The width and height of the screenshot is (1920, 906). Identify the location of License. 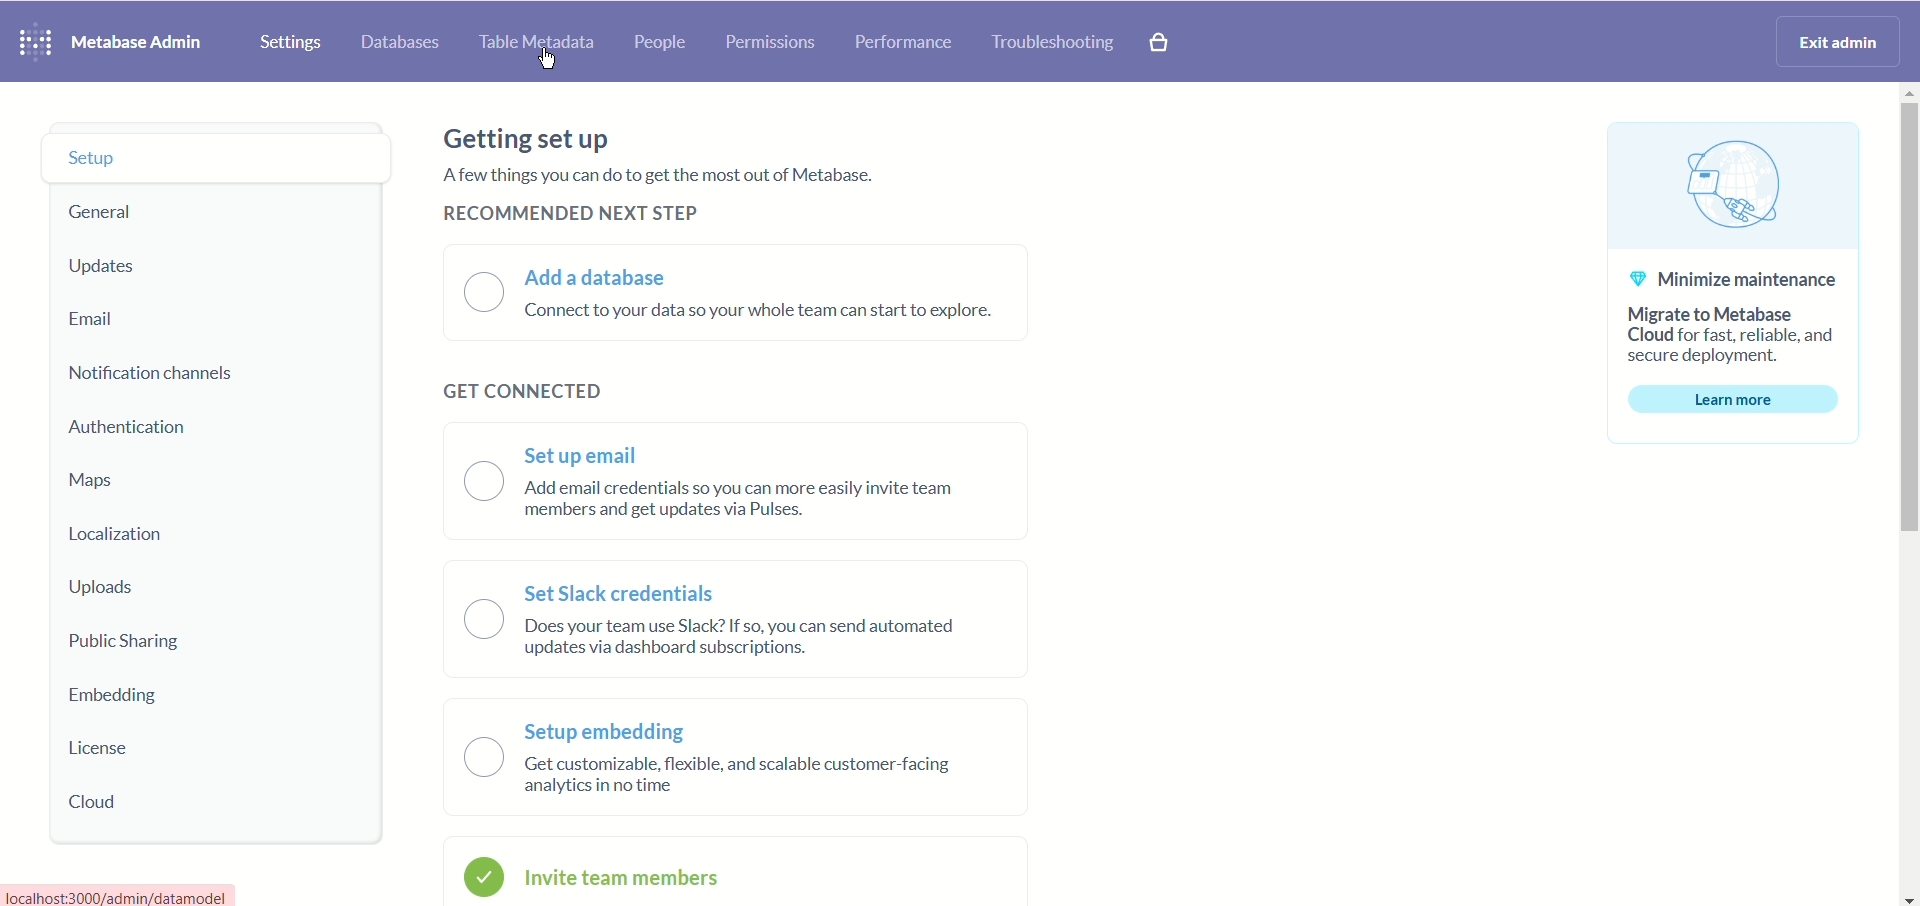
(140, 747).